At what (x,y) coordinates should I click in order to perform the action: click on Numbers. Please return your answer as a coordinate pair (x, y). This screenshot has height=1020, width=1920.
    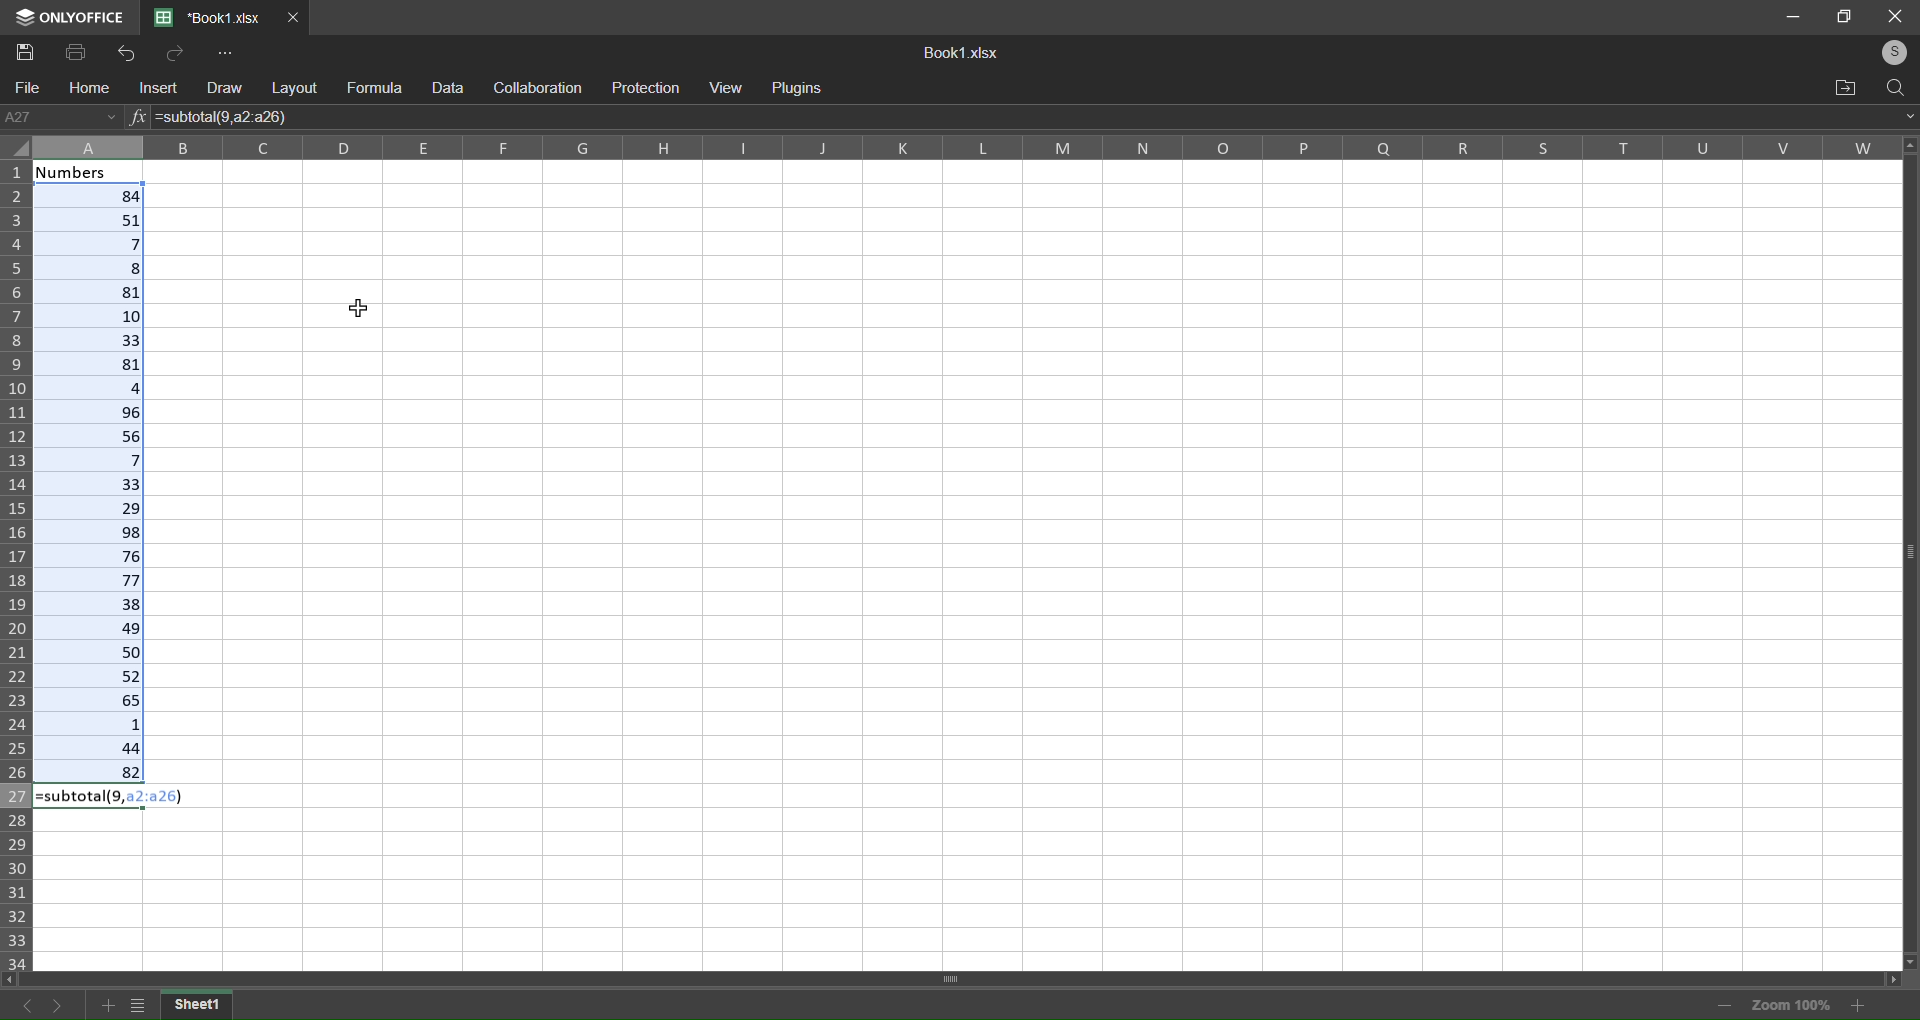
    Looking at the image, I should click on (76, 171).